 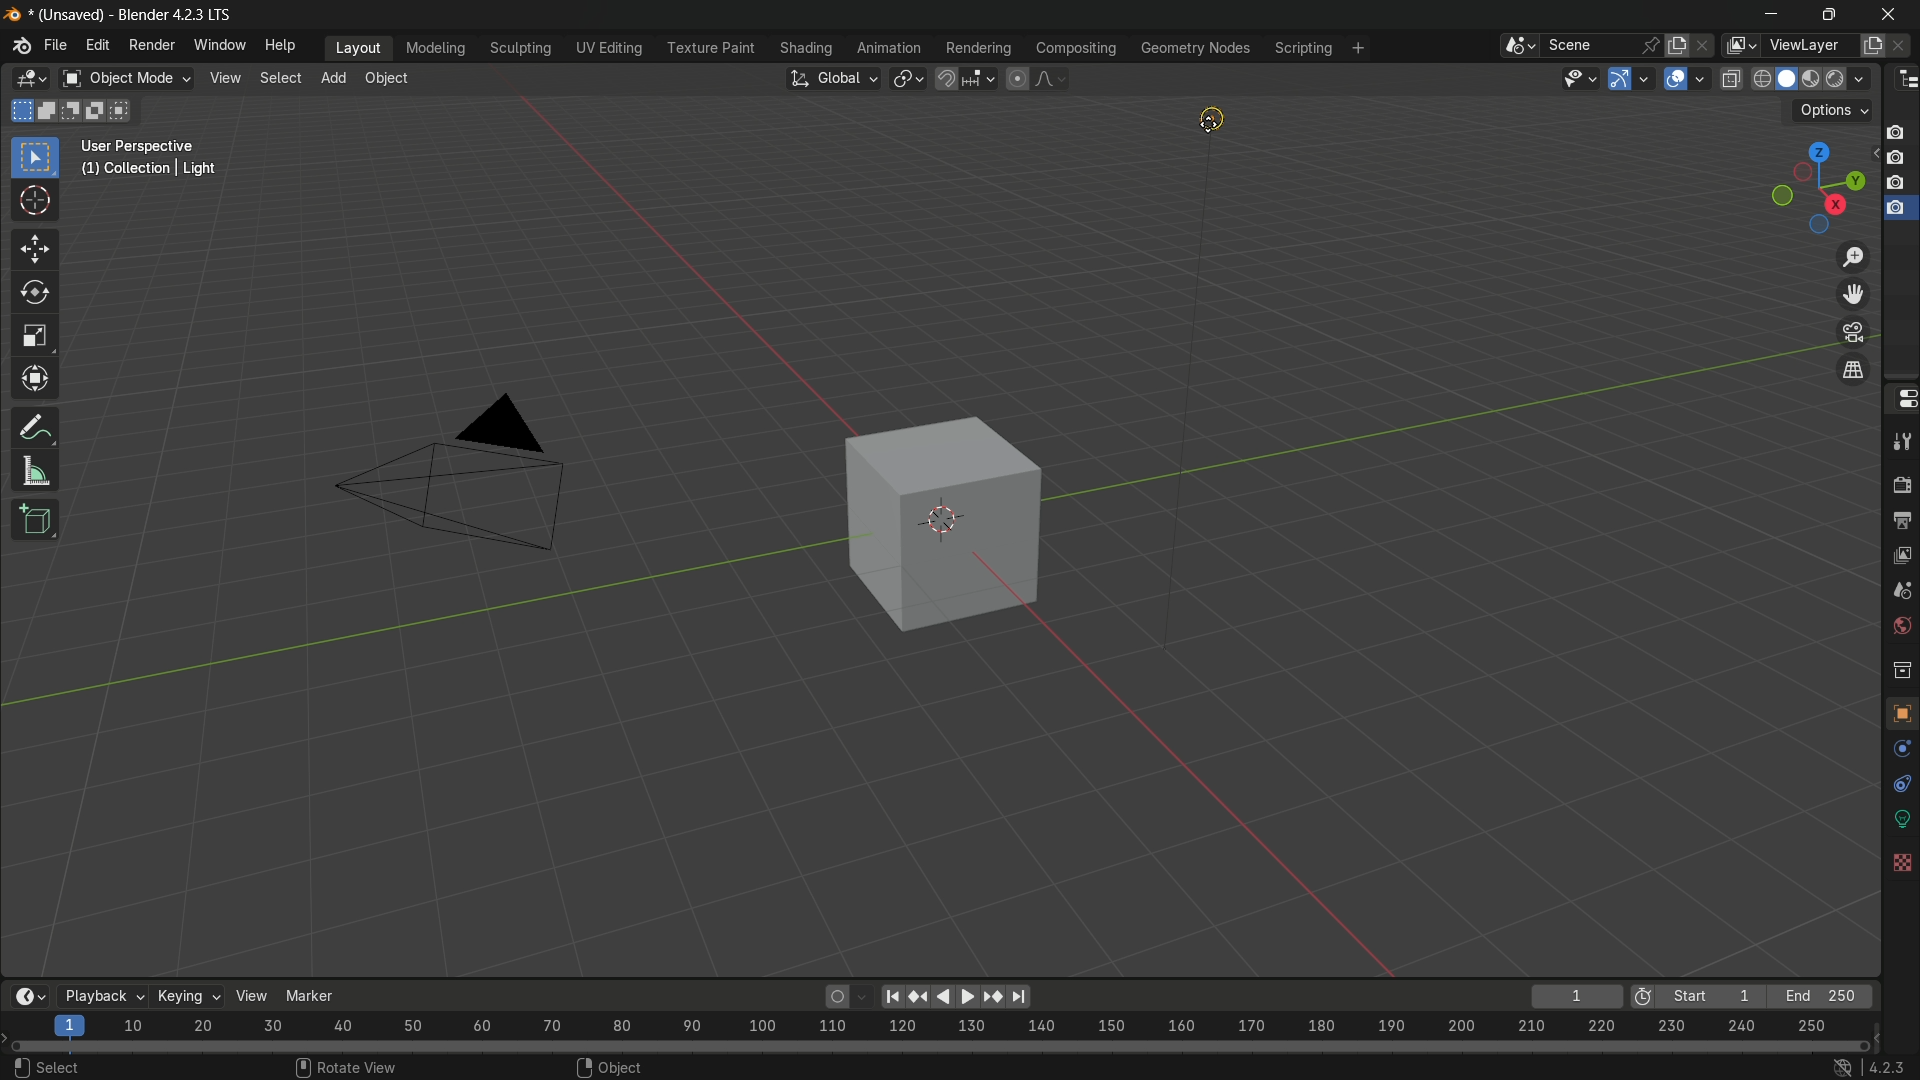 What do you see at coordinates (18, 48) in the screenshot?
I see `logo` at bounding box center [18, 48].